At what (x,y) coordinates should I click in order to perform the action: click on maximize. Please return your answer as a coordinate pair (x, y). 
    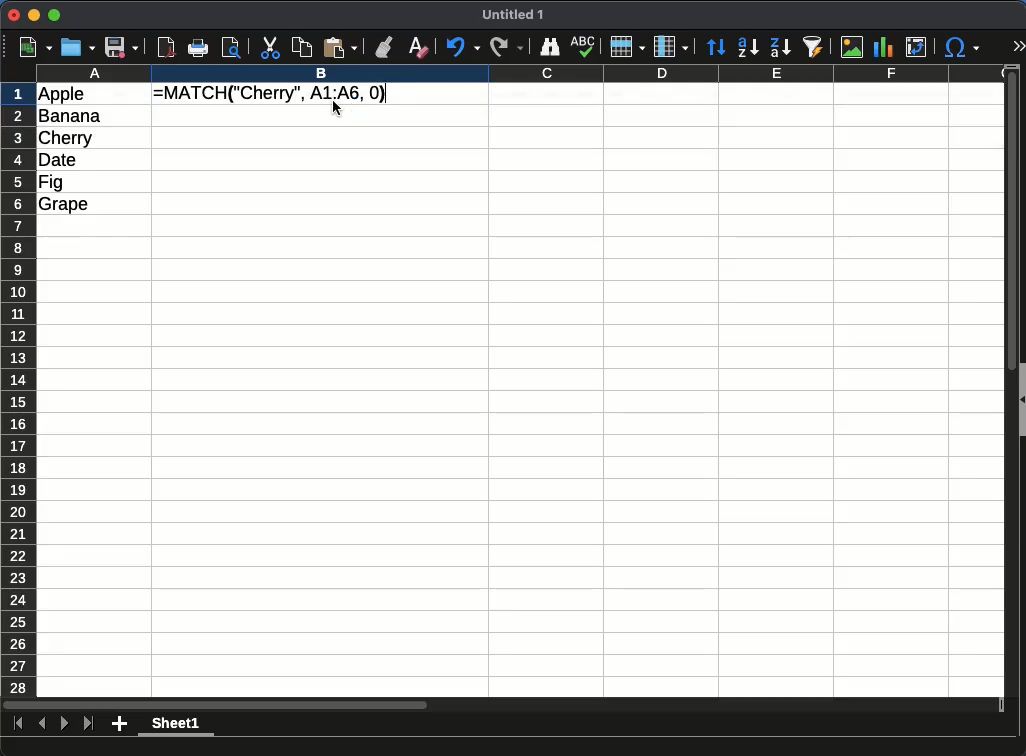
    Looking at the image, I should click on (54, 15).